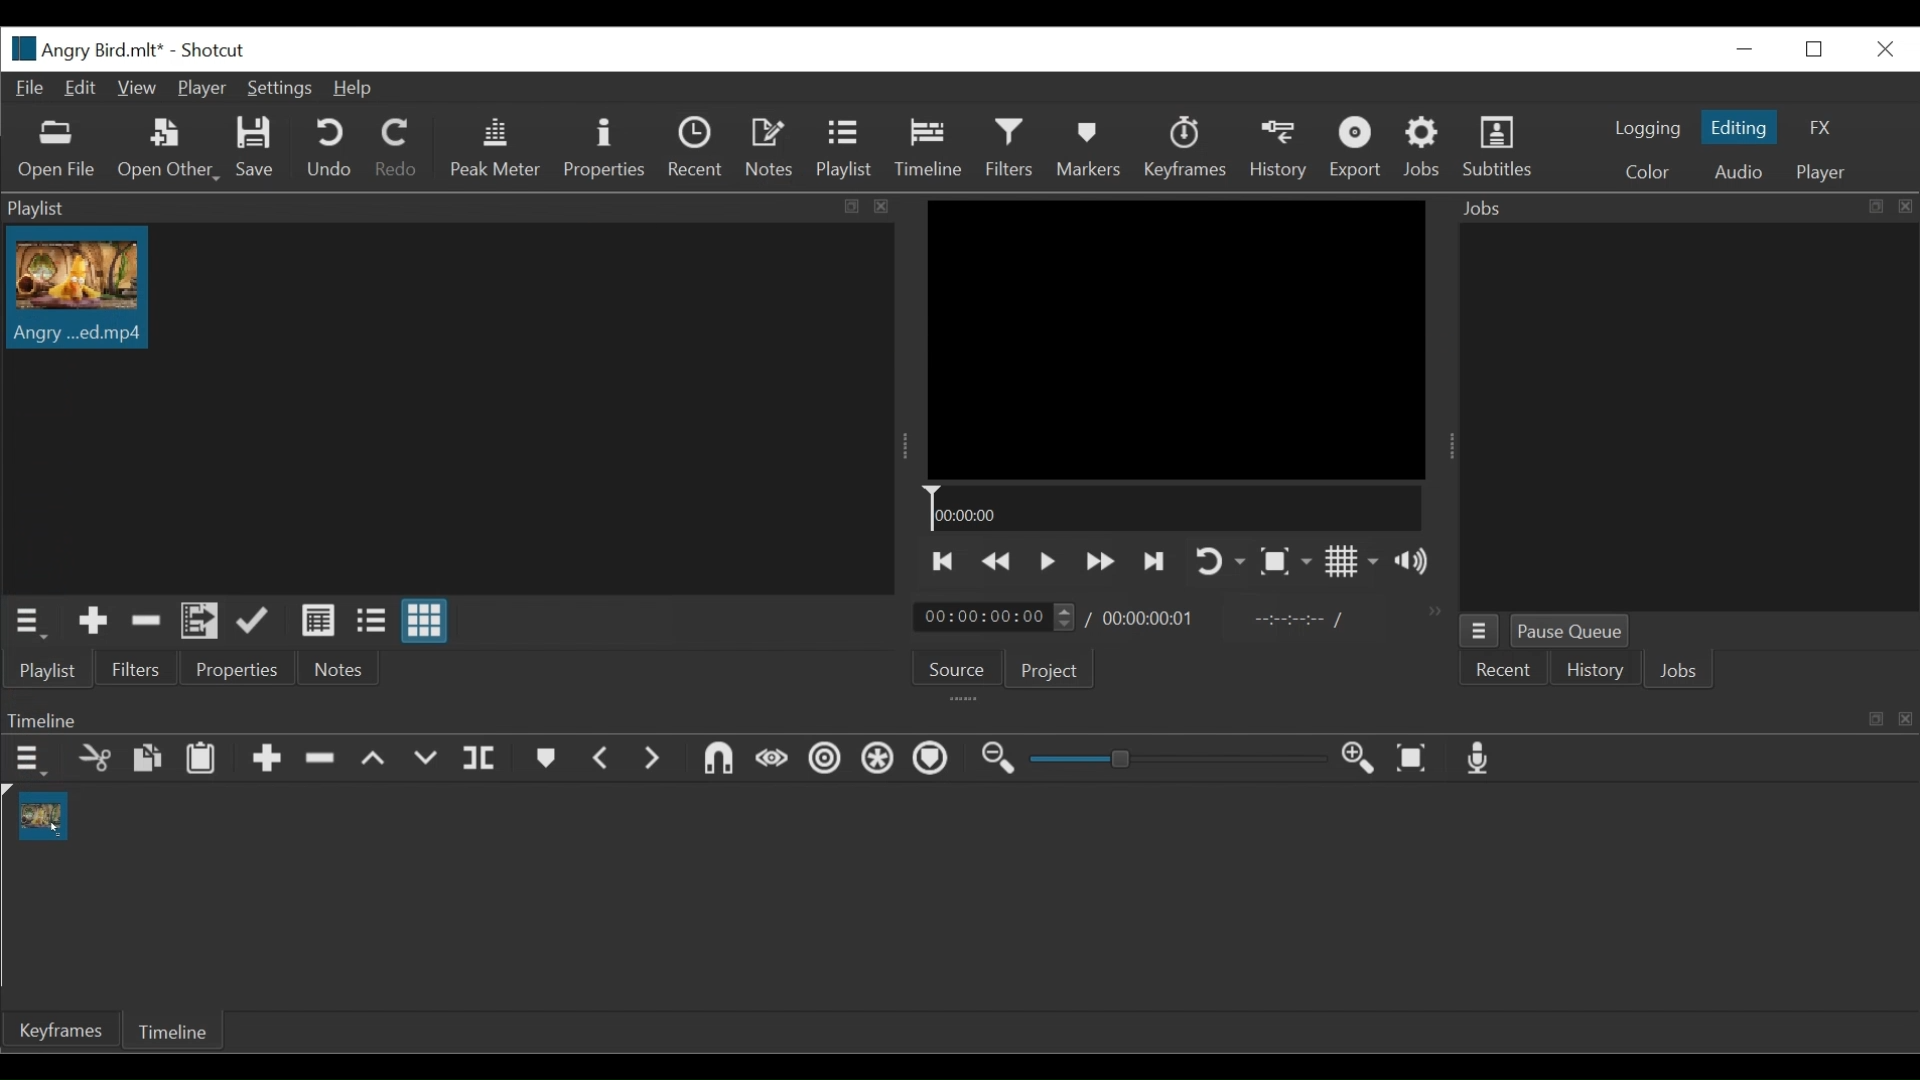 Image resolution: width=1920 pixels, height=1080 pixels. Describe the element at coordinates (259, 147) in the screenshot. I see `Save` at that location.